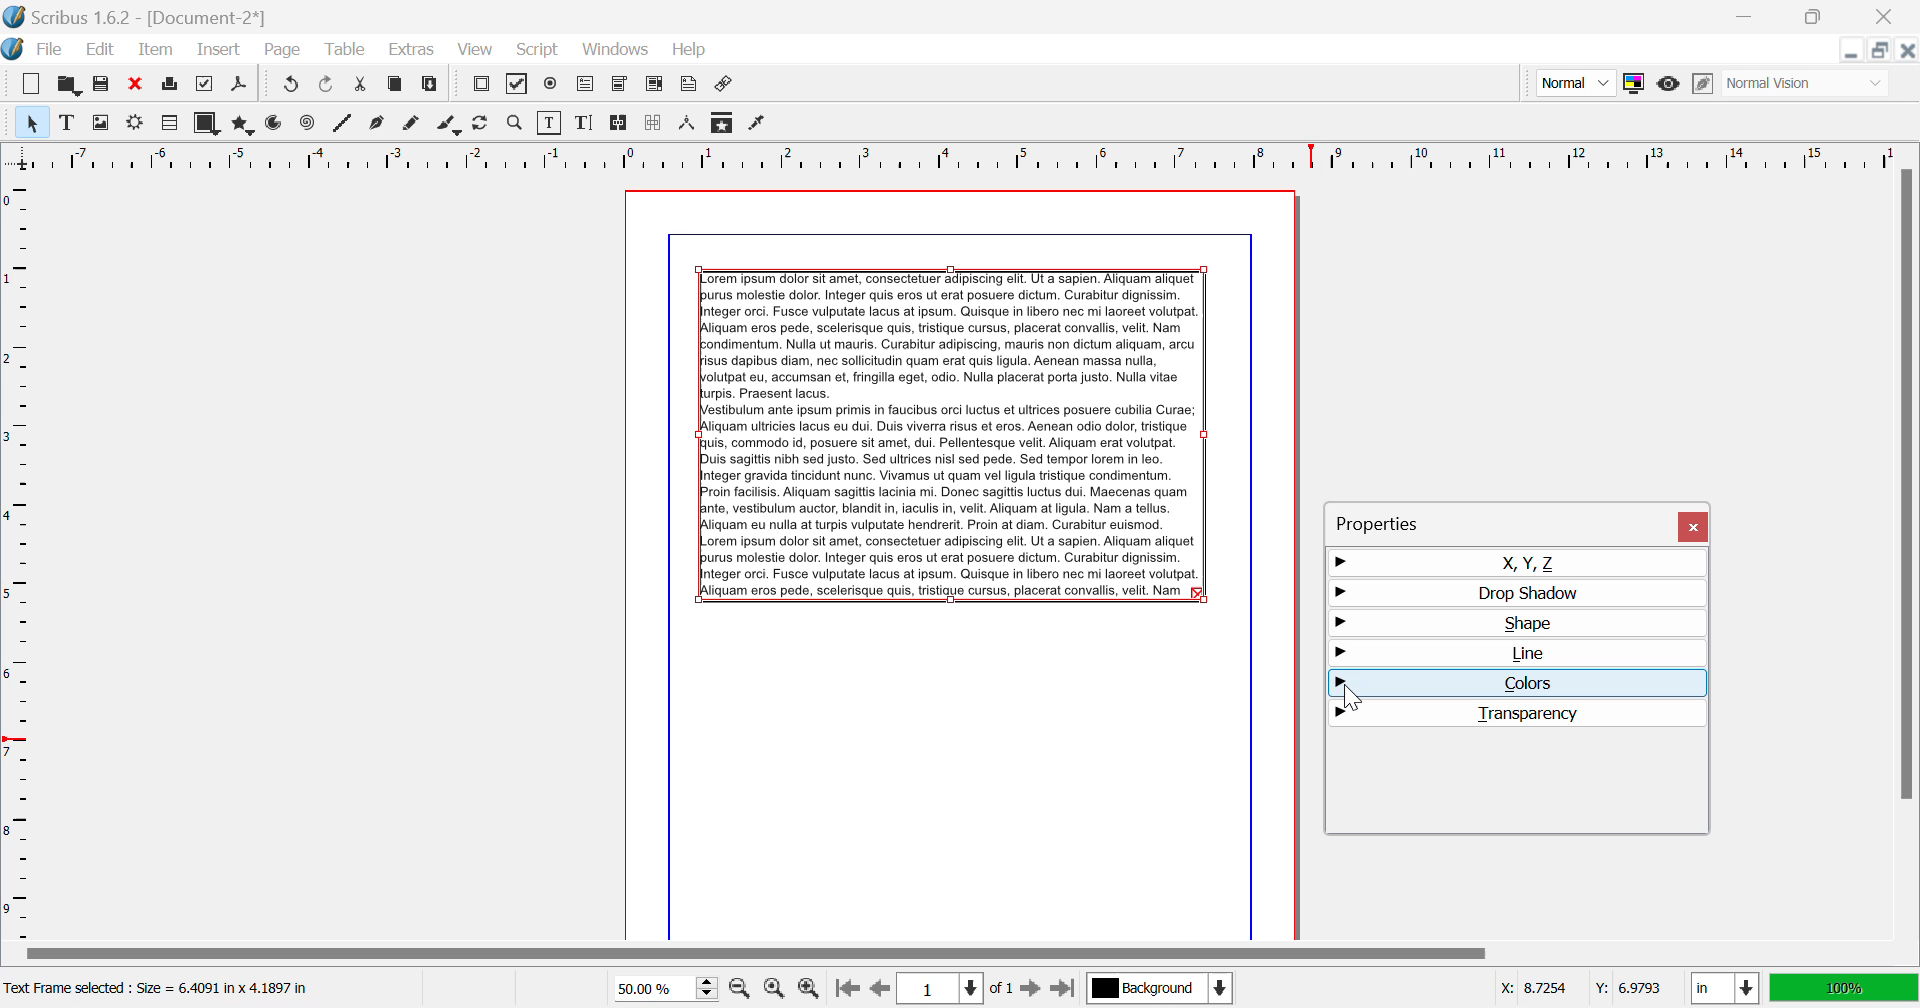 The height and width of the screenshot is (1008, 1920). Describe the element at coordinates (584, 123) in the screenshot. I see `Edit Text with Story Editor` at that location.